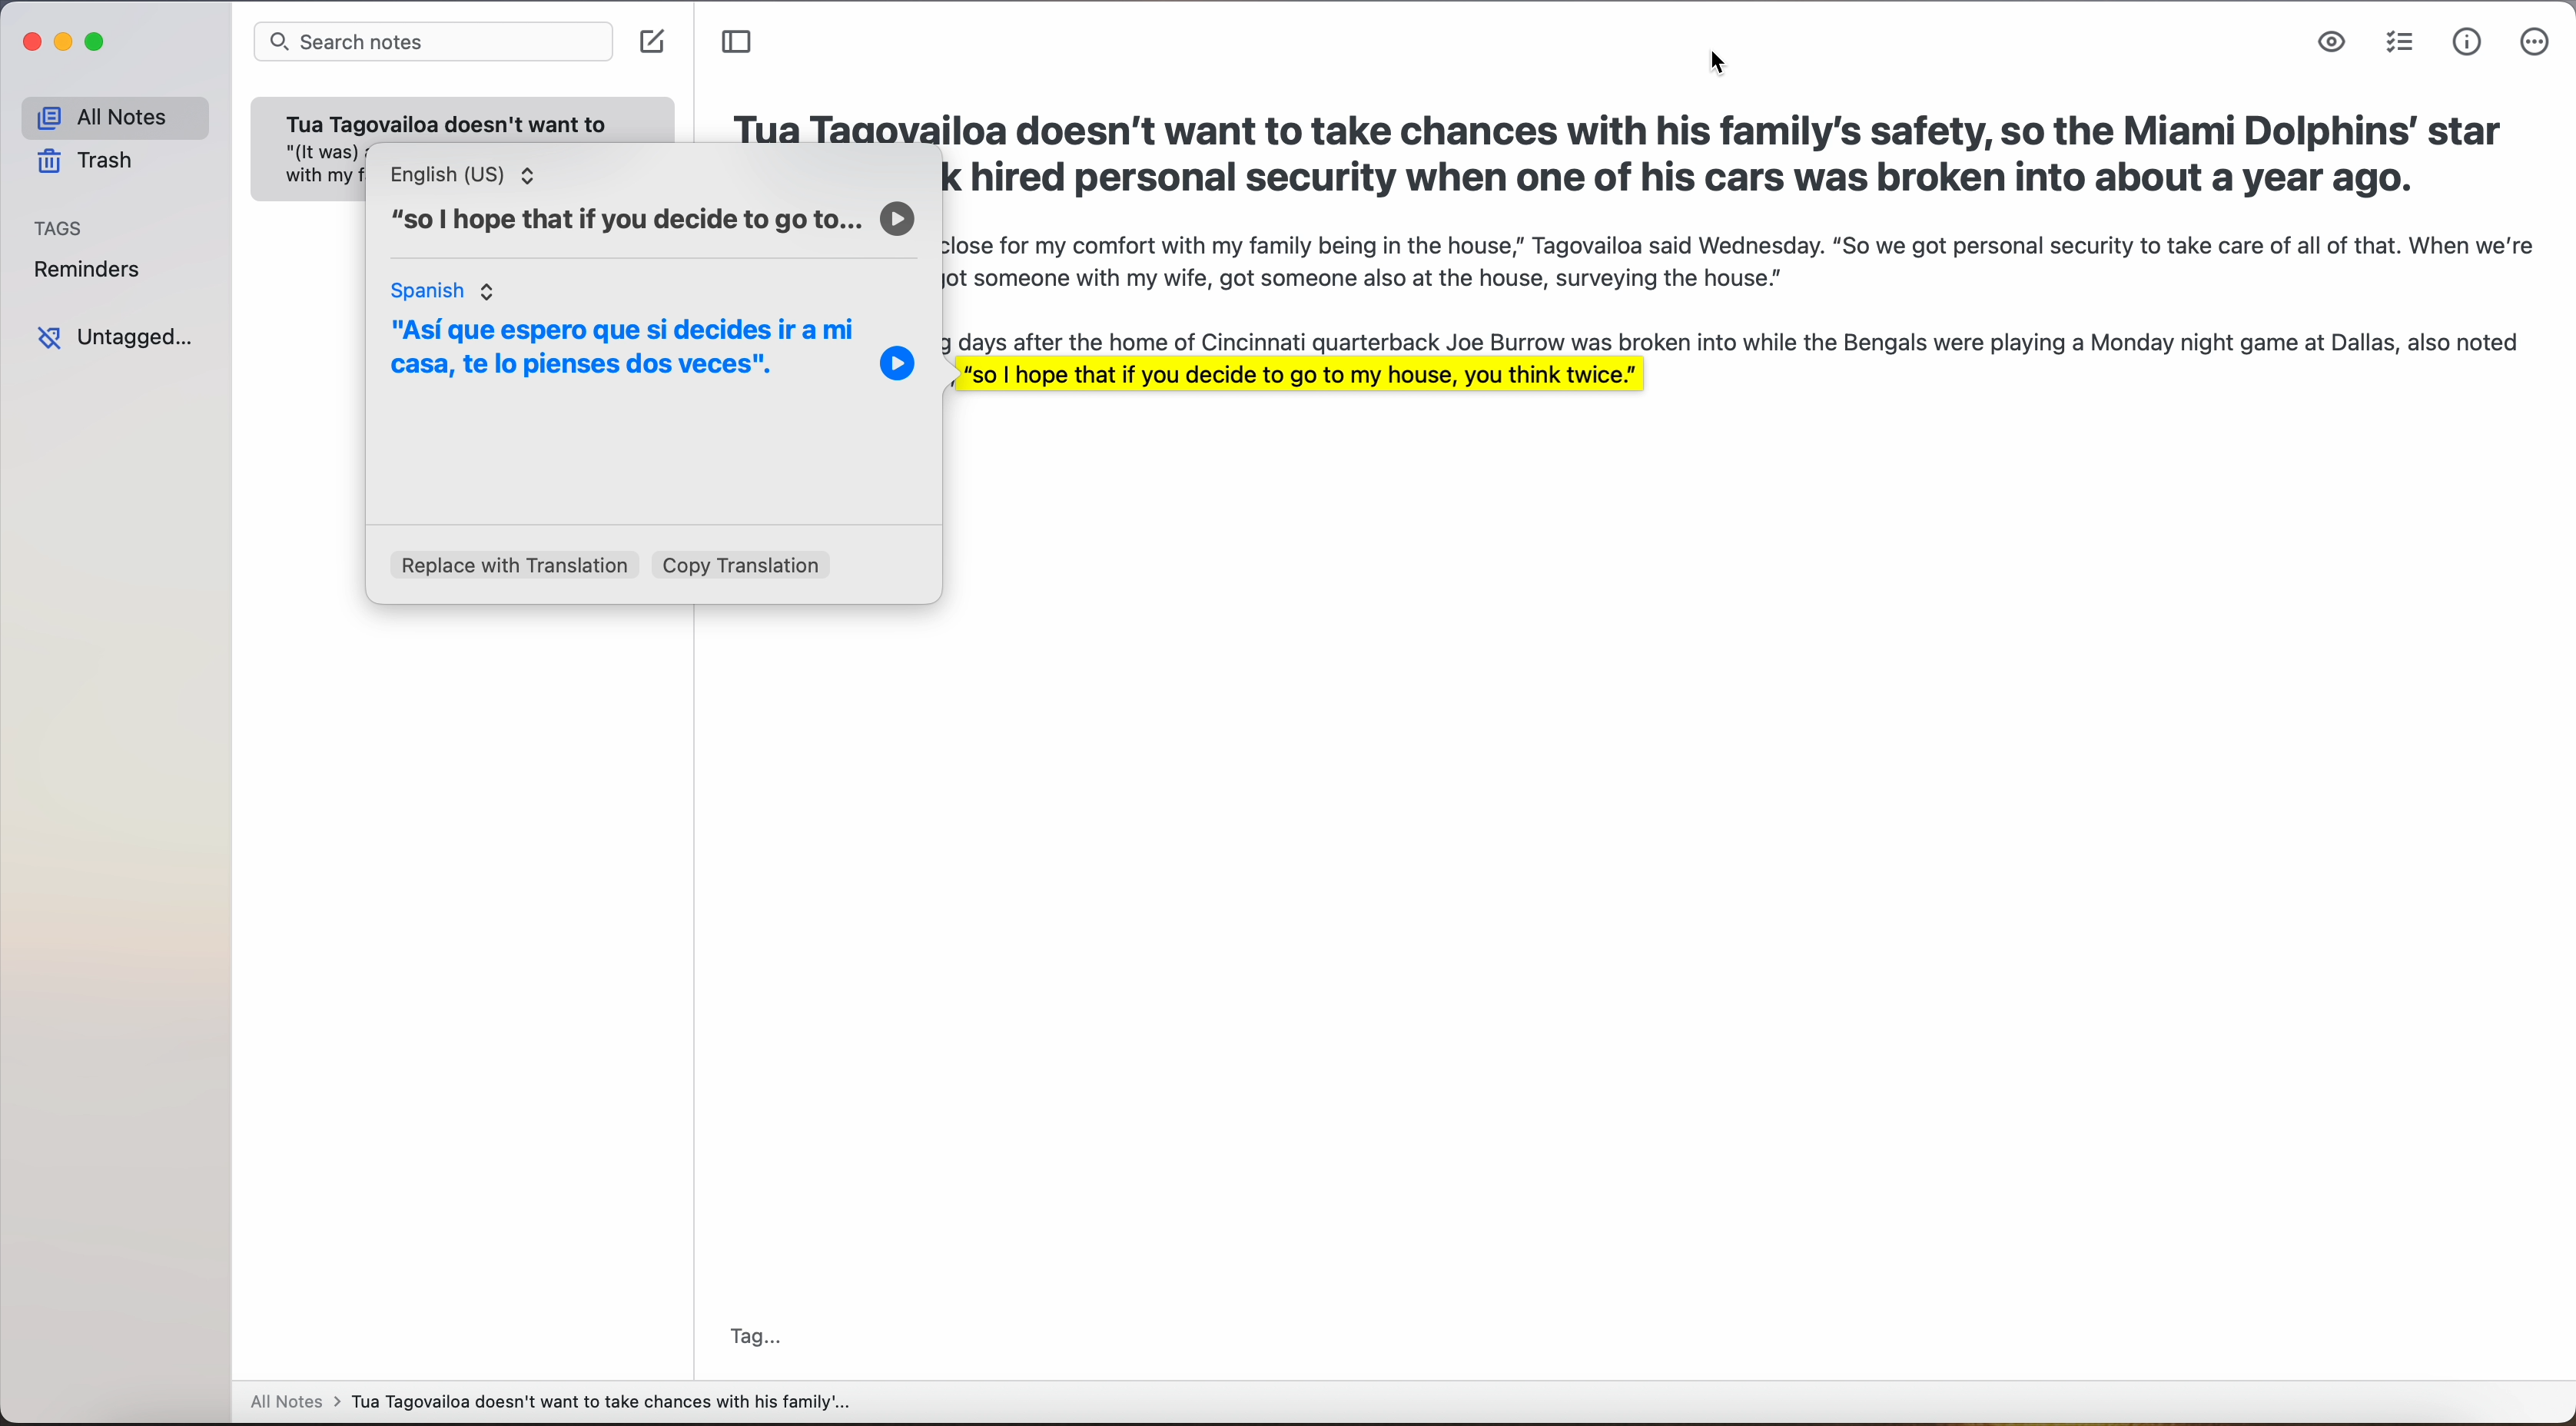 The image size is (2576, 1426). Describe the element at coordinates (655, 45) in the screenshot. I see `create note` at that location.